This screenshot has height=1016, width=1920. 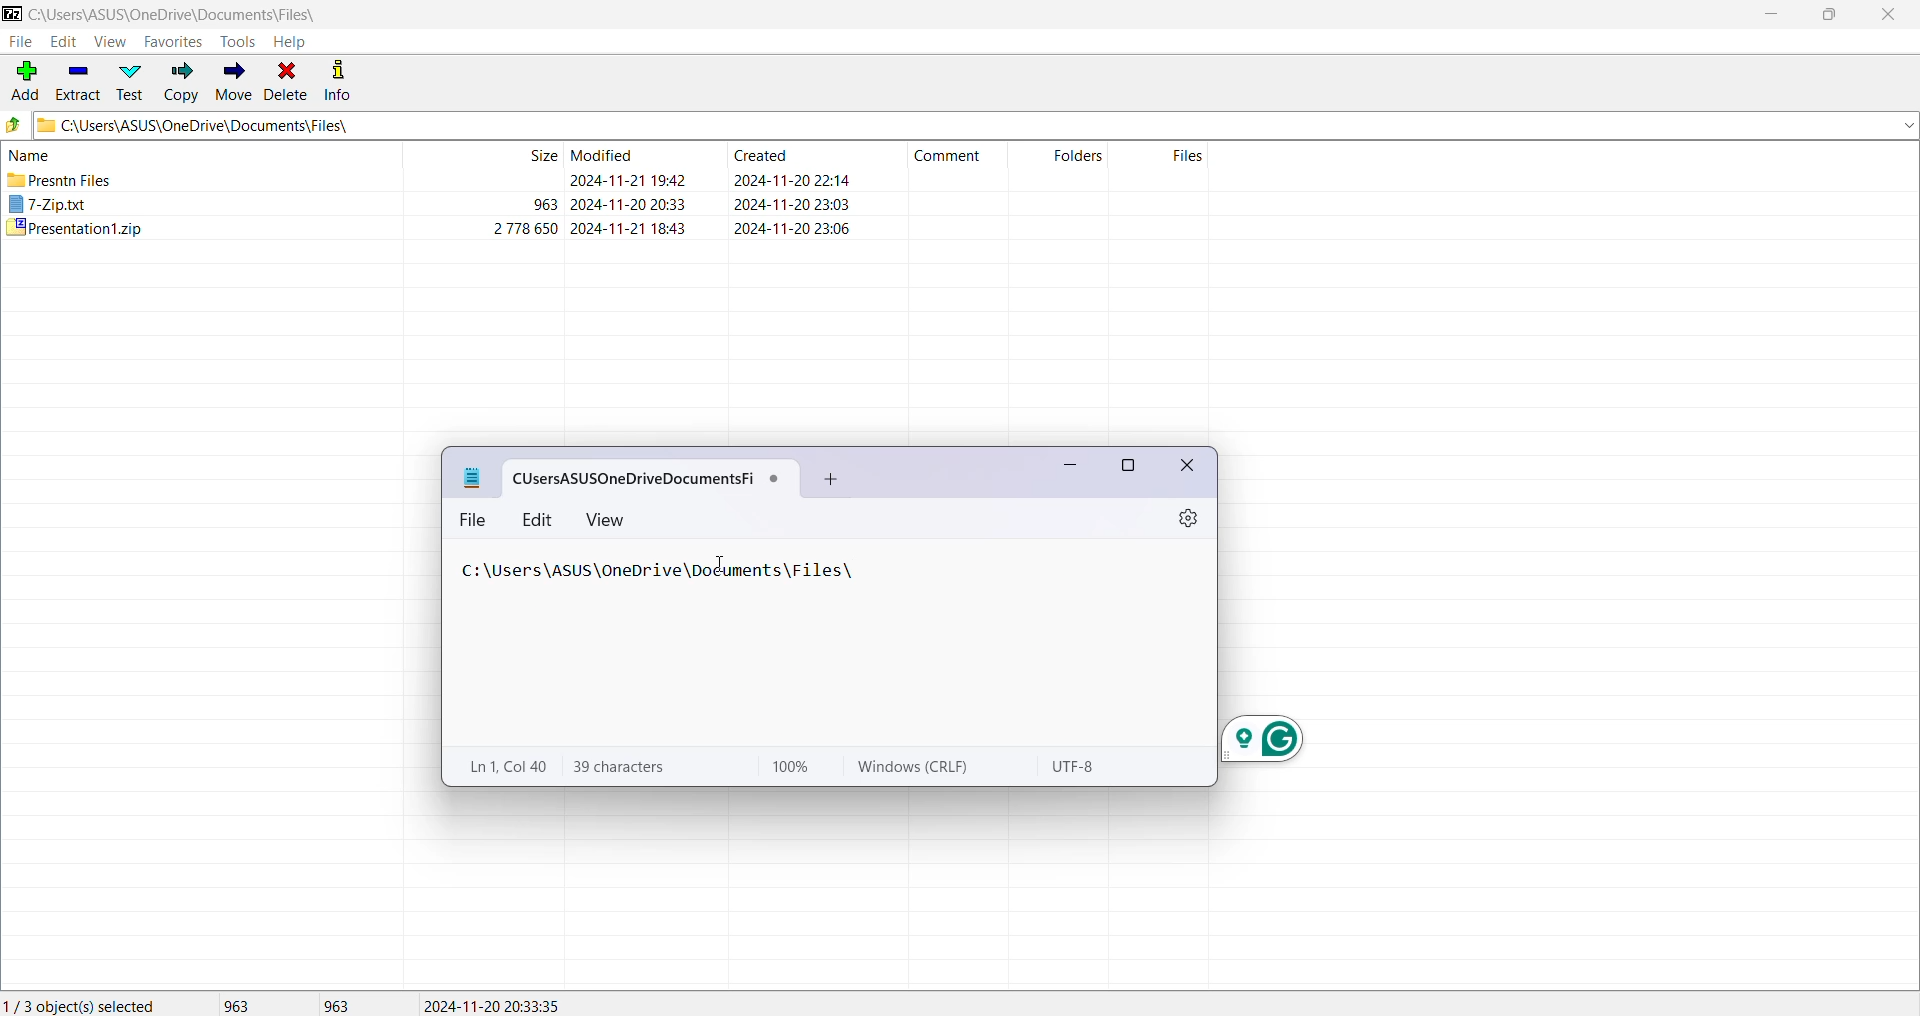 What do you see at coordinates (664, 570) in the screenshot?
I see `Copied File Path` at bounding box center [664, 570].